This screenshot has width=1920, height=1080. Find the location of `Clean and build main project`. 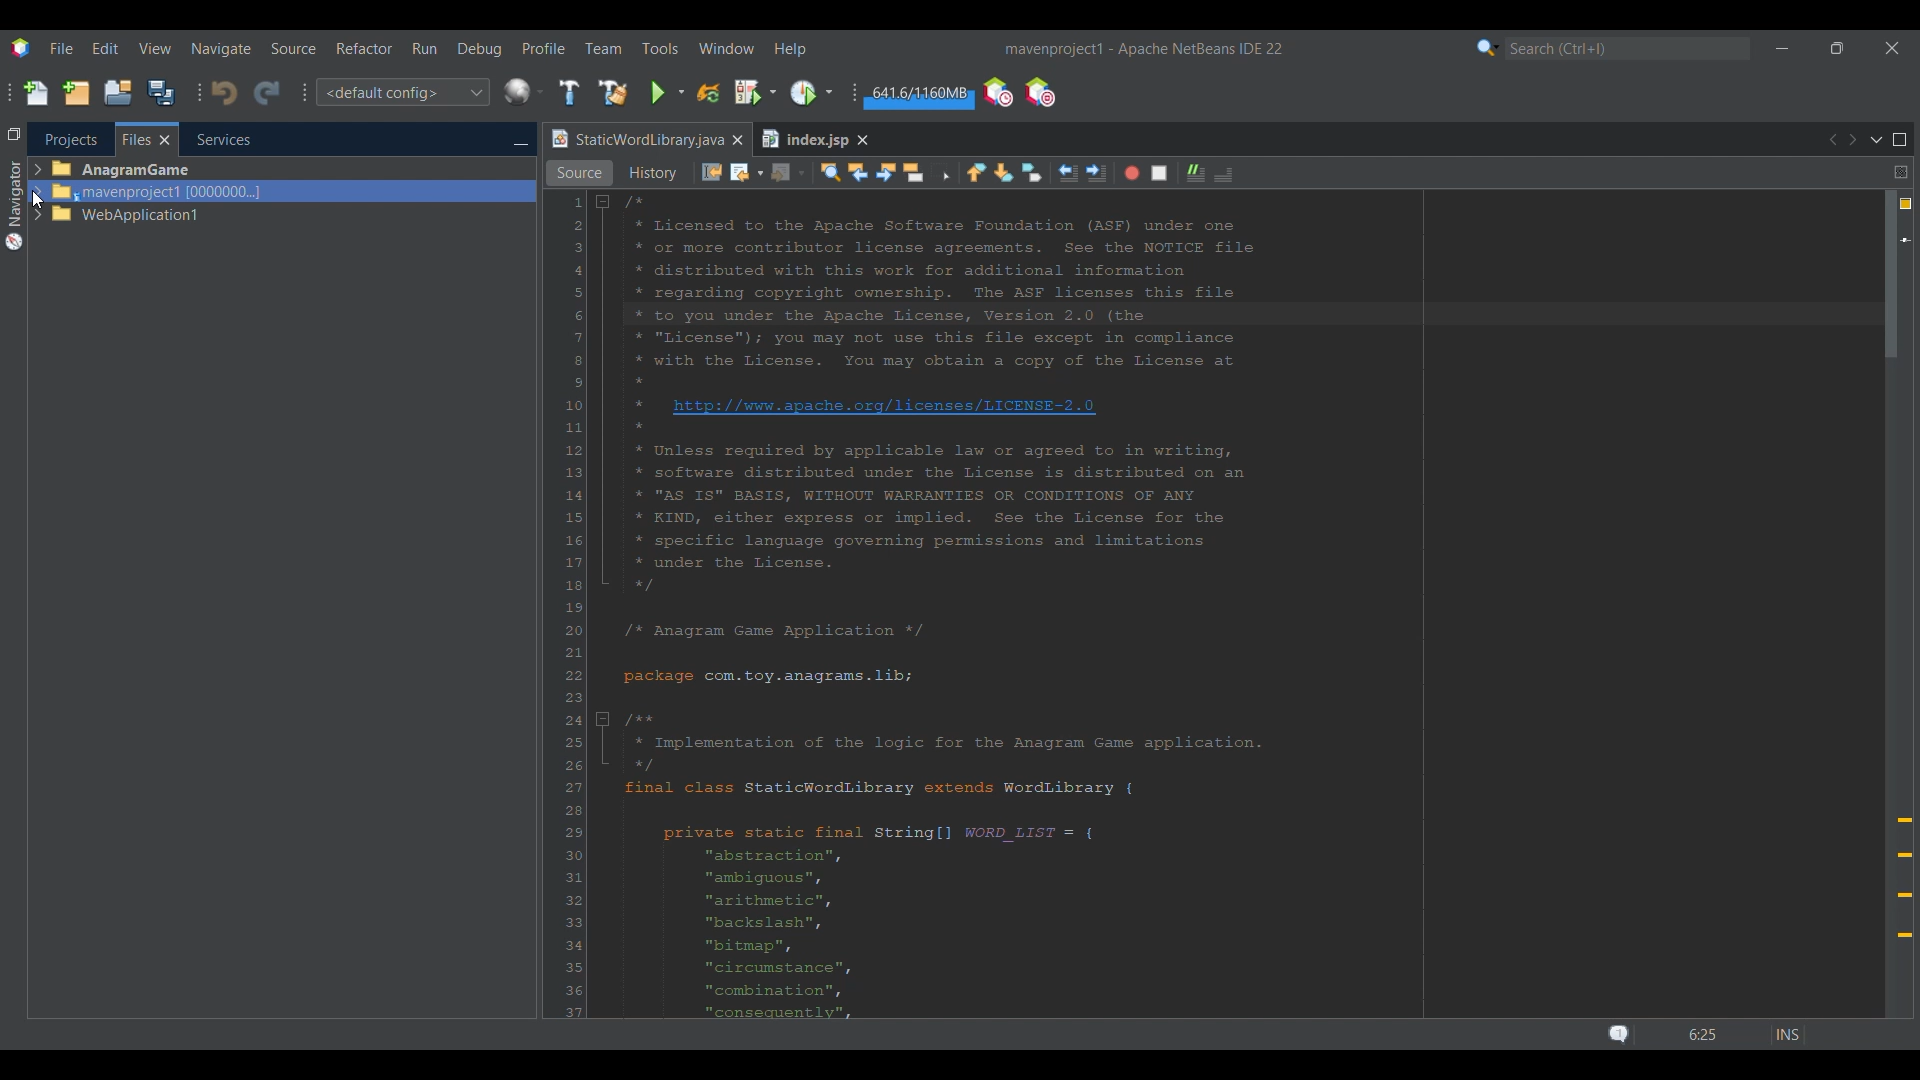

Clean and build main project is located at coordinates (613, 93).